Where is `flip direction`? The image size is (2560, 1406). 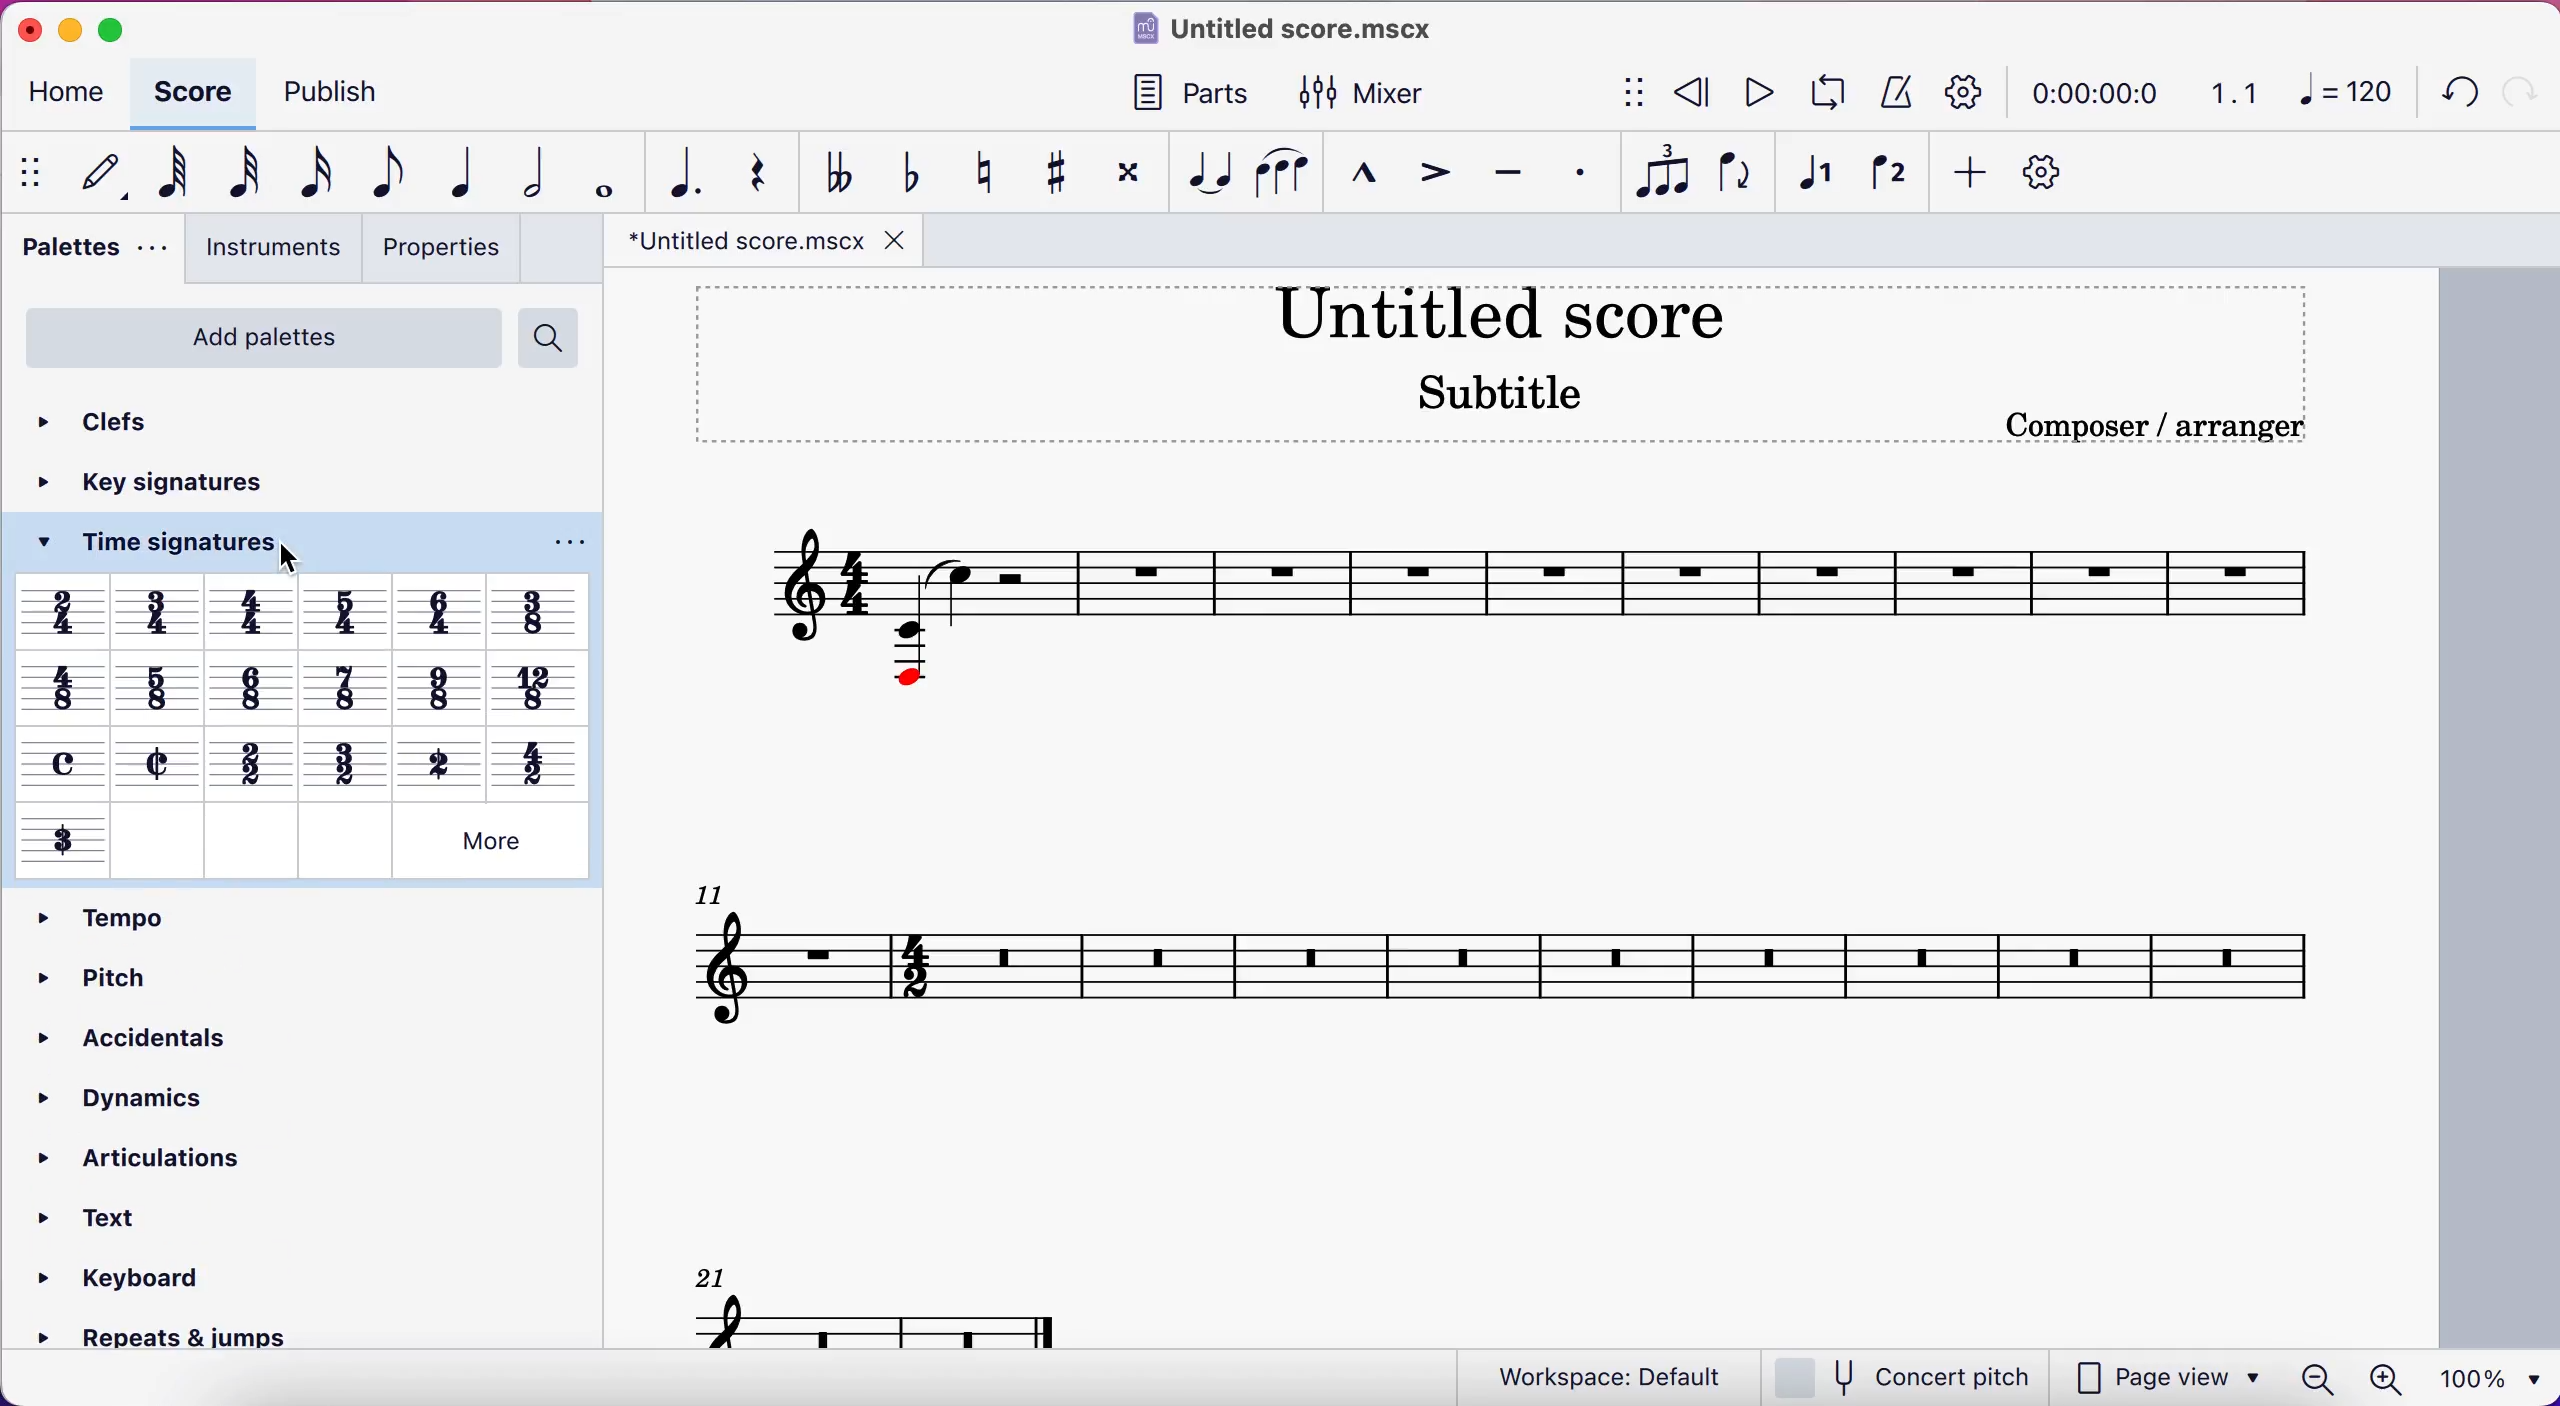
flip direction is located at coordinates (1738, 172).